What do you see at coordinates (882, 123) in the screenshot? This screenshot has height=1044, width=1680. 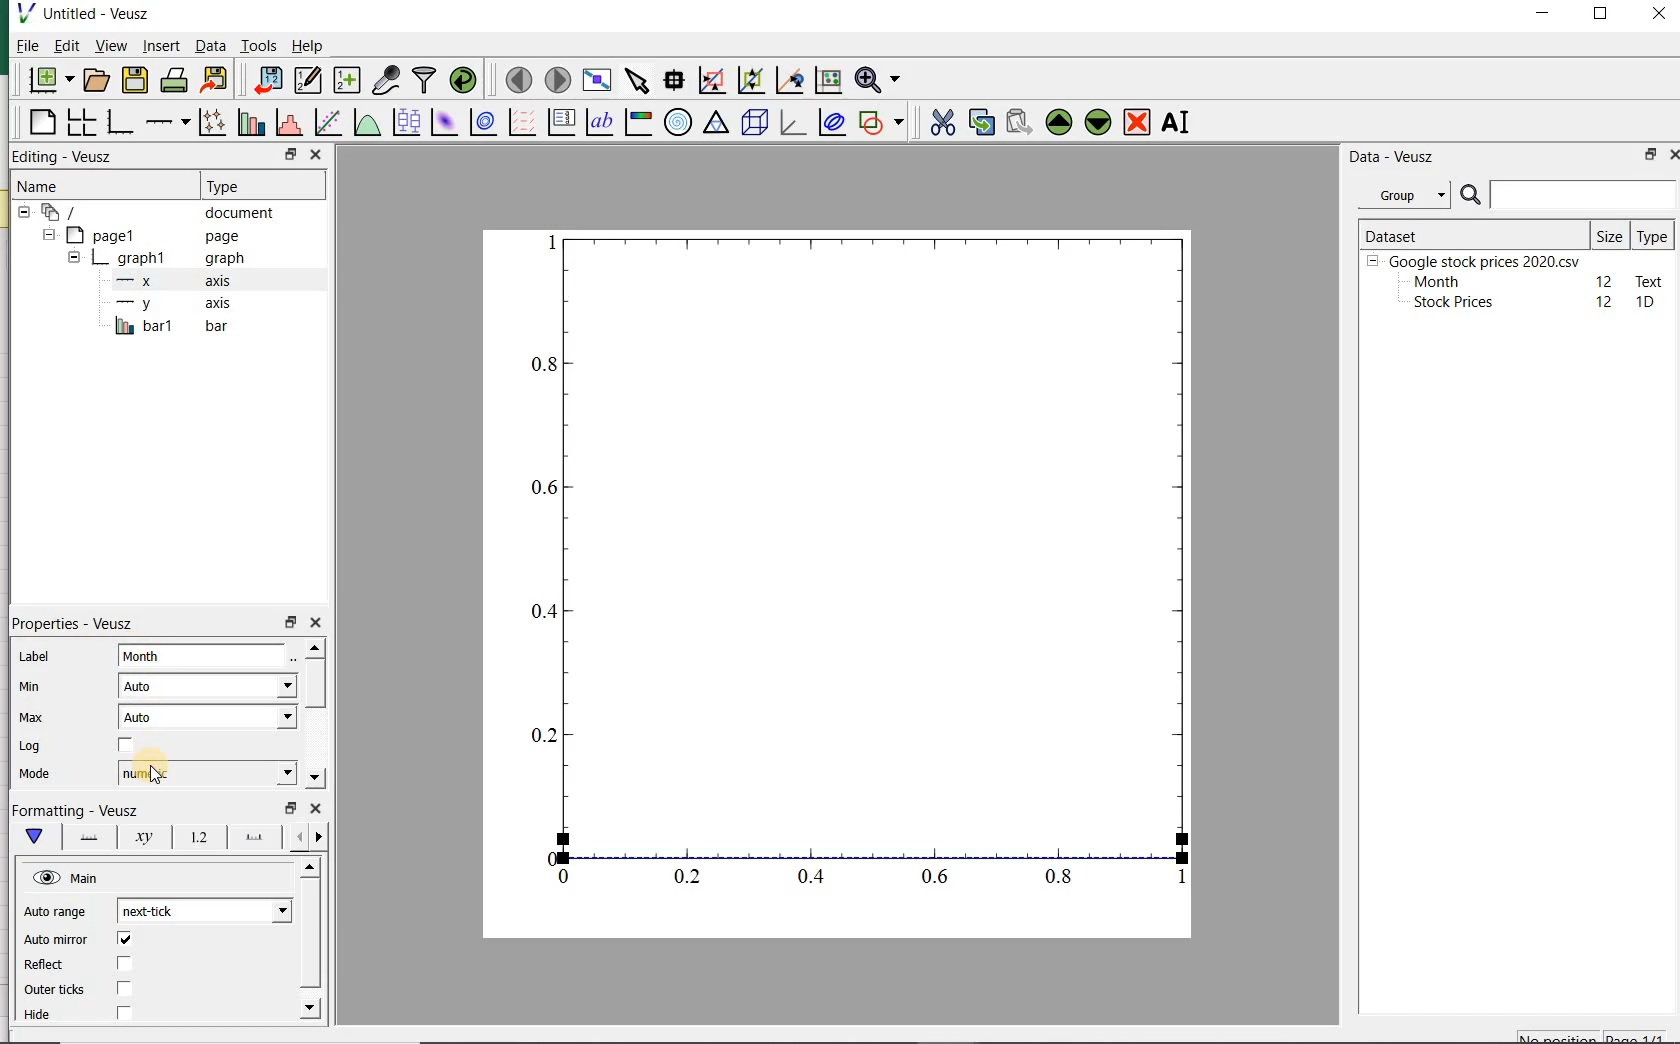 I see `add a shape to the plot` at bounding box center [882, 123].